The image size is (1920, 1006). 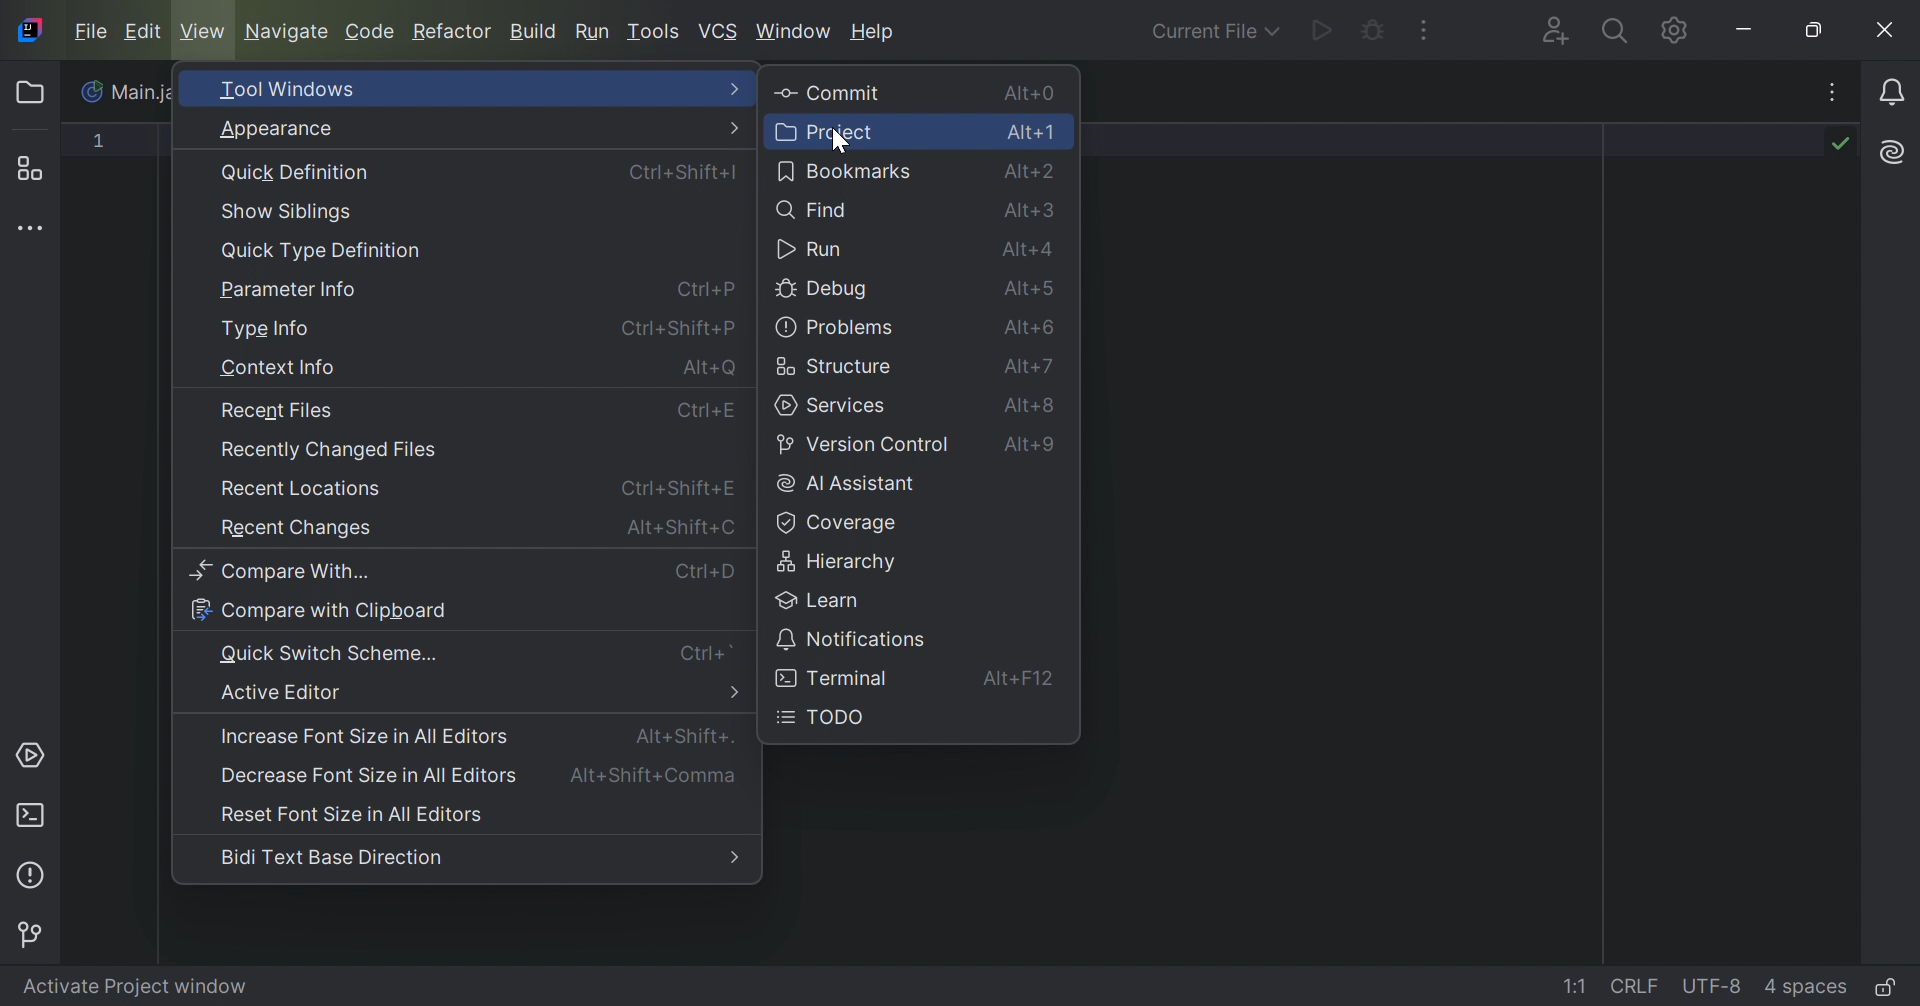 What do you see at coordinates (682, 490) in the screenshot?
I see `Ctrl+Shift+E` at bounding box center [682, 490].